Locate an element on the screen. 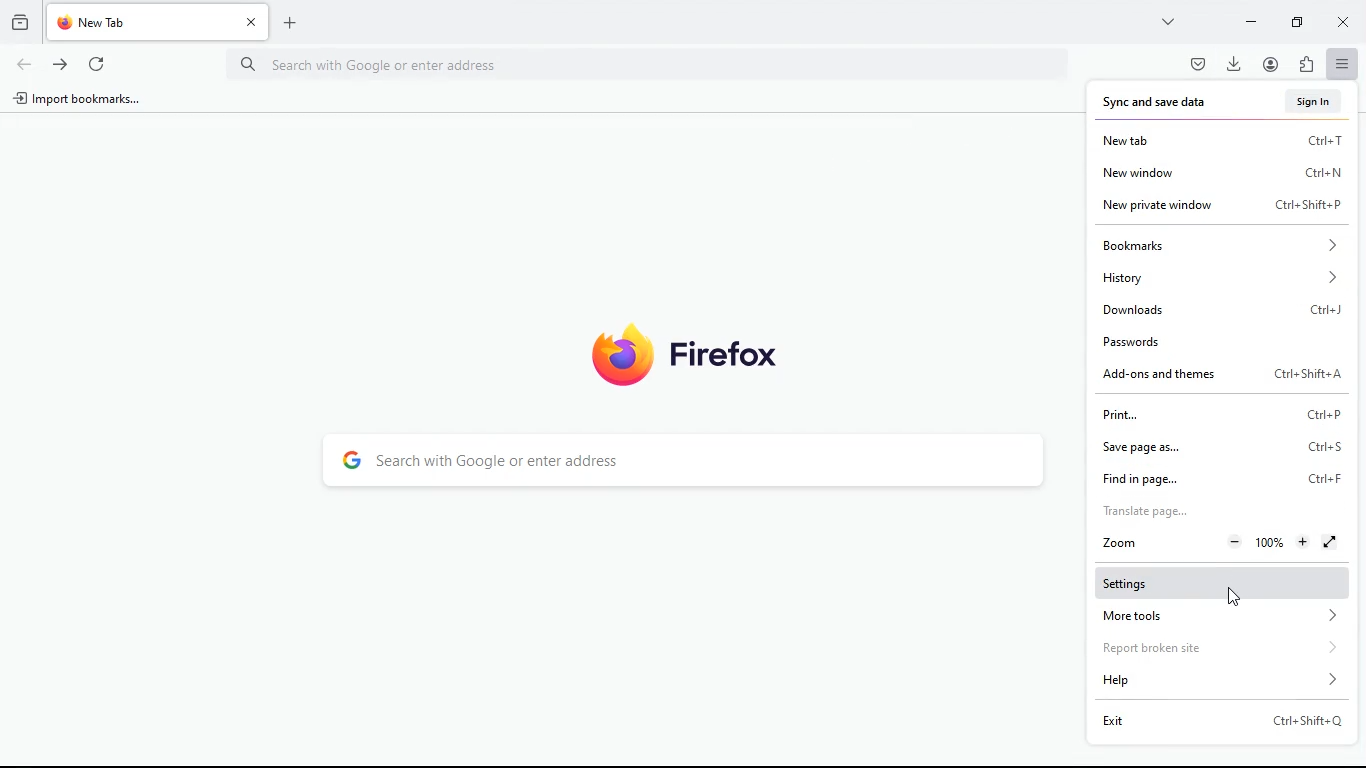  minimize is located at coordinates (1251, 20).